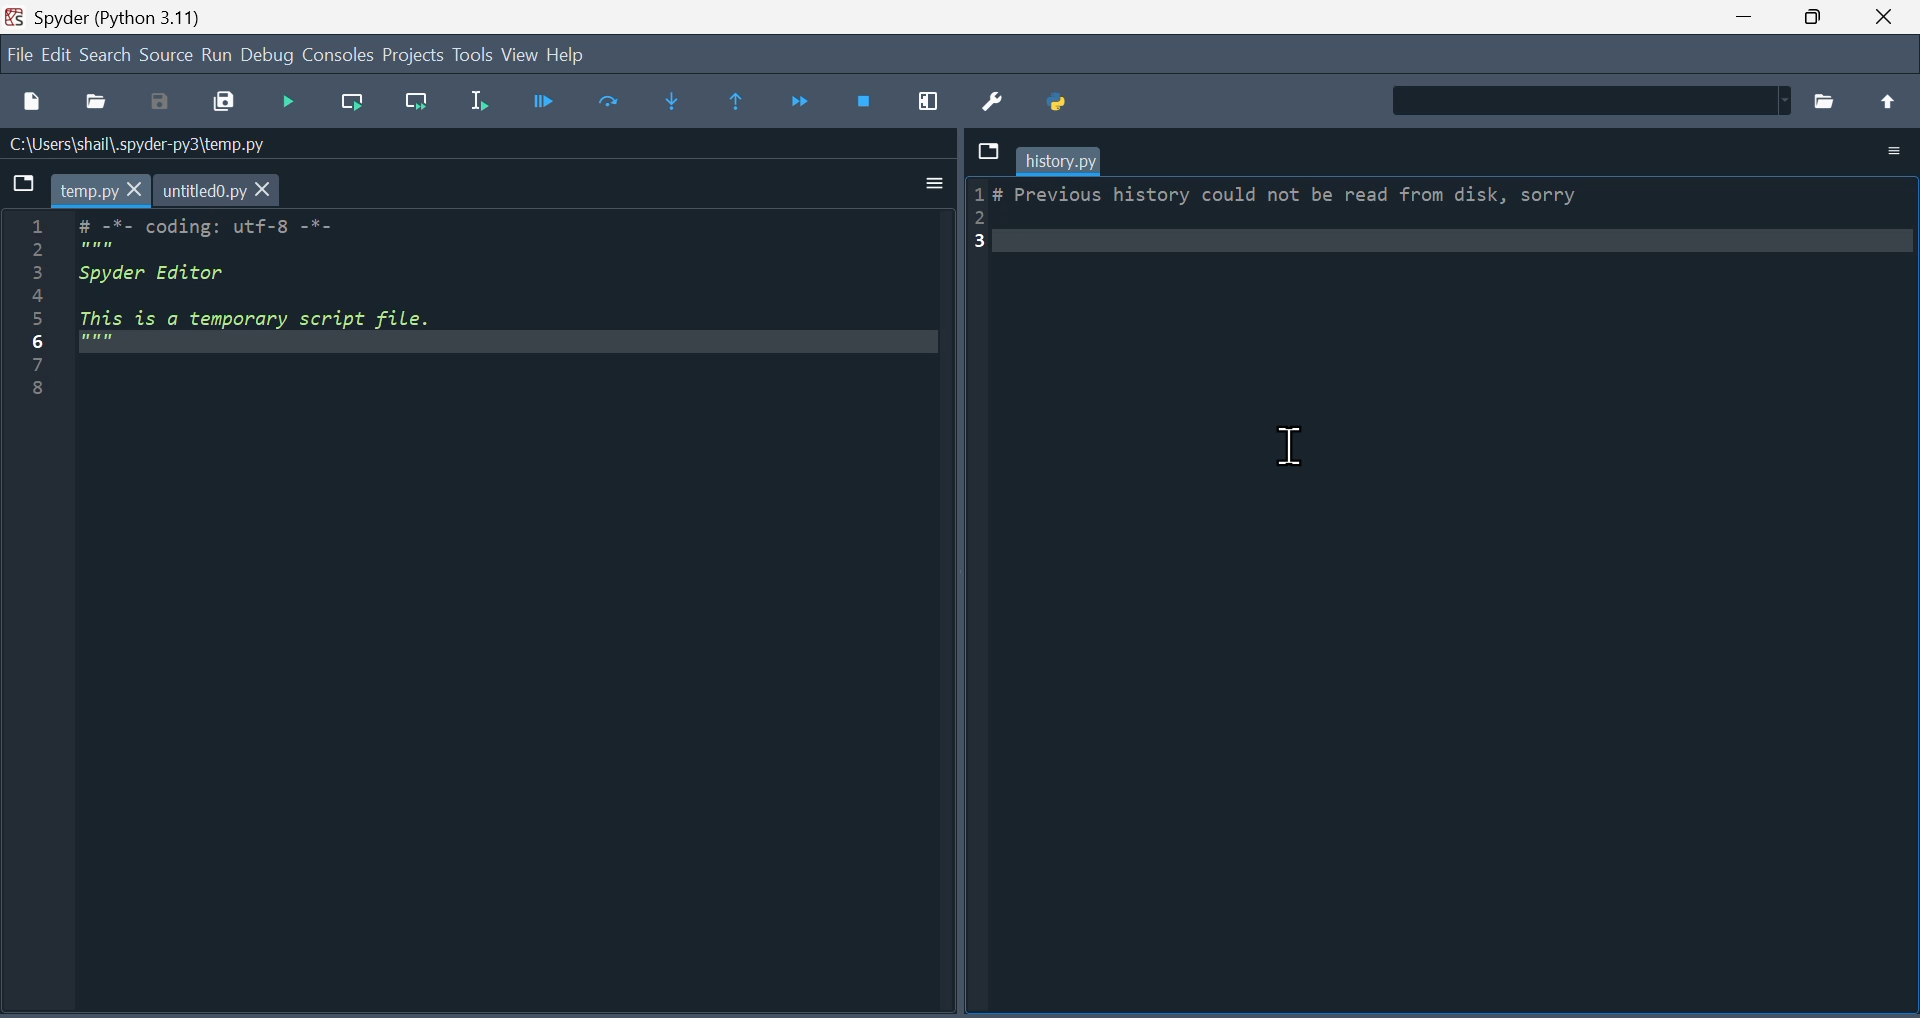 Image resolution: width=1920 pixels, height=1018 pixels. Describe the element at coordinates (618, 100) in the screenshot. I see `Run cell` at that location.